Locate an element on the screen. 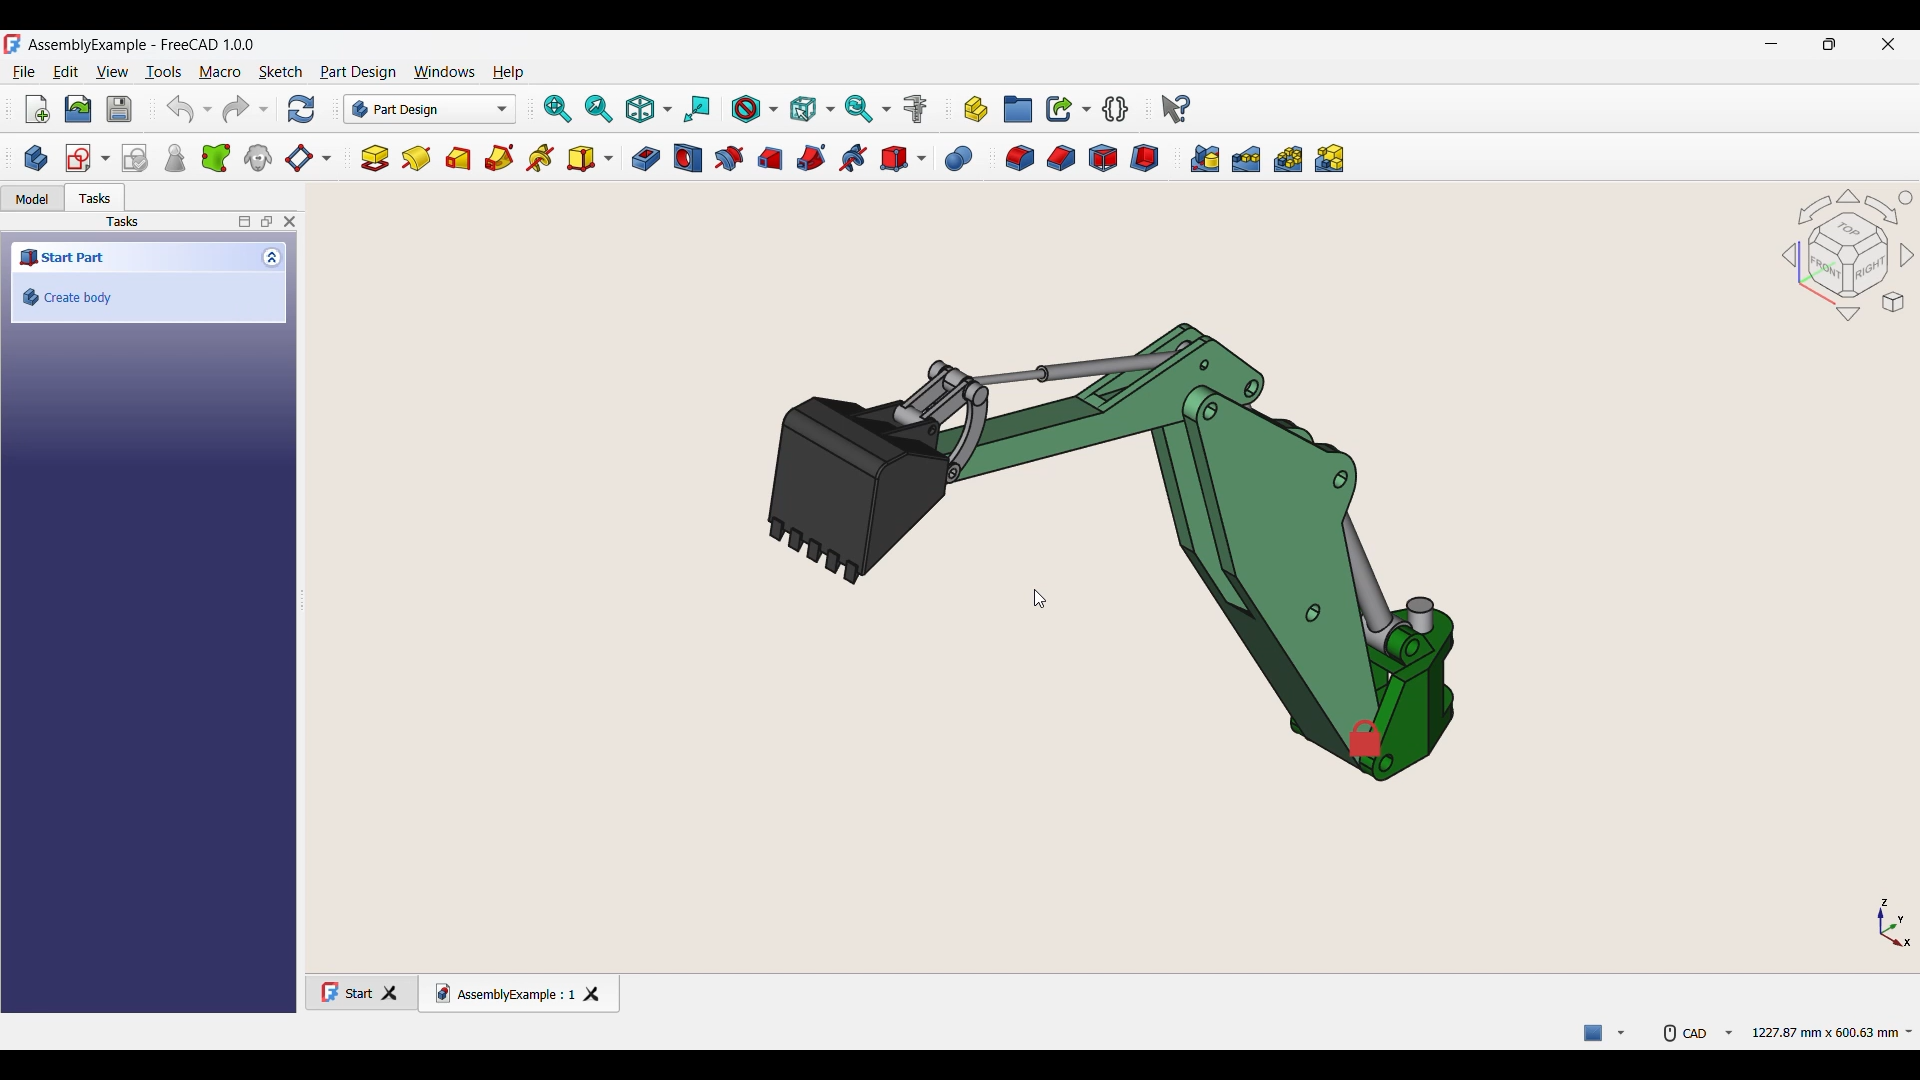  Hole is located at coordinates (688, 158).